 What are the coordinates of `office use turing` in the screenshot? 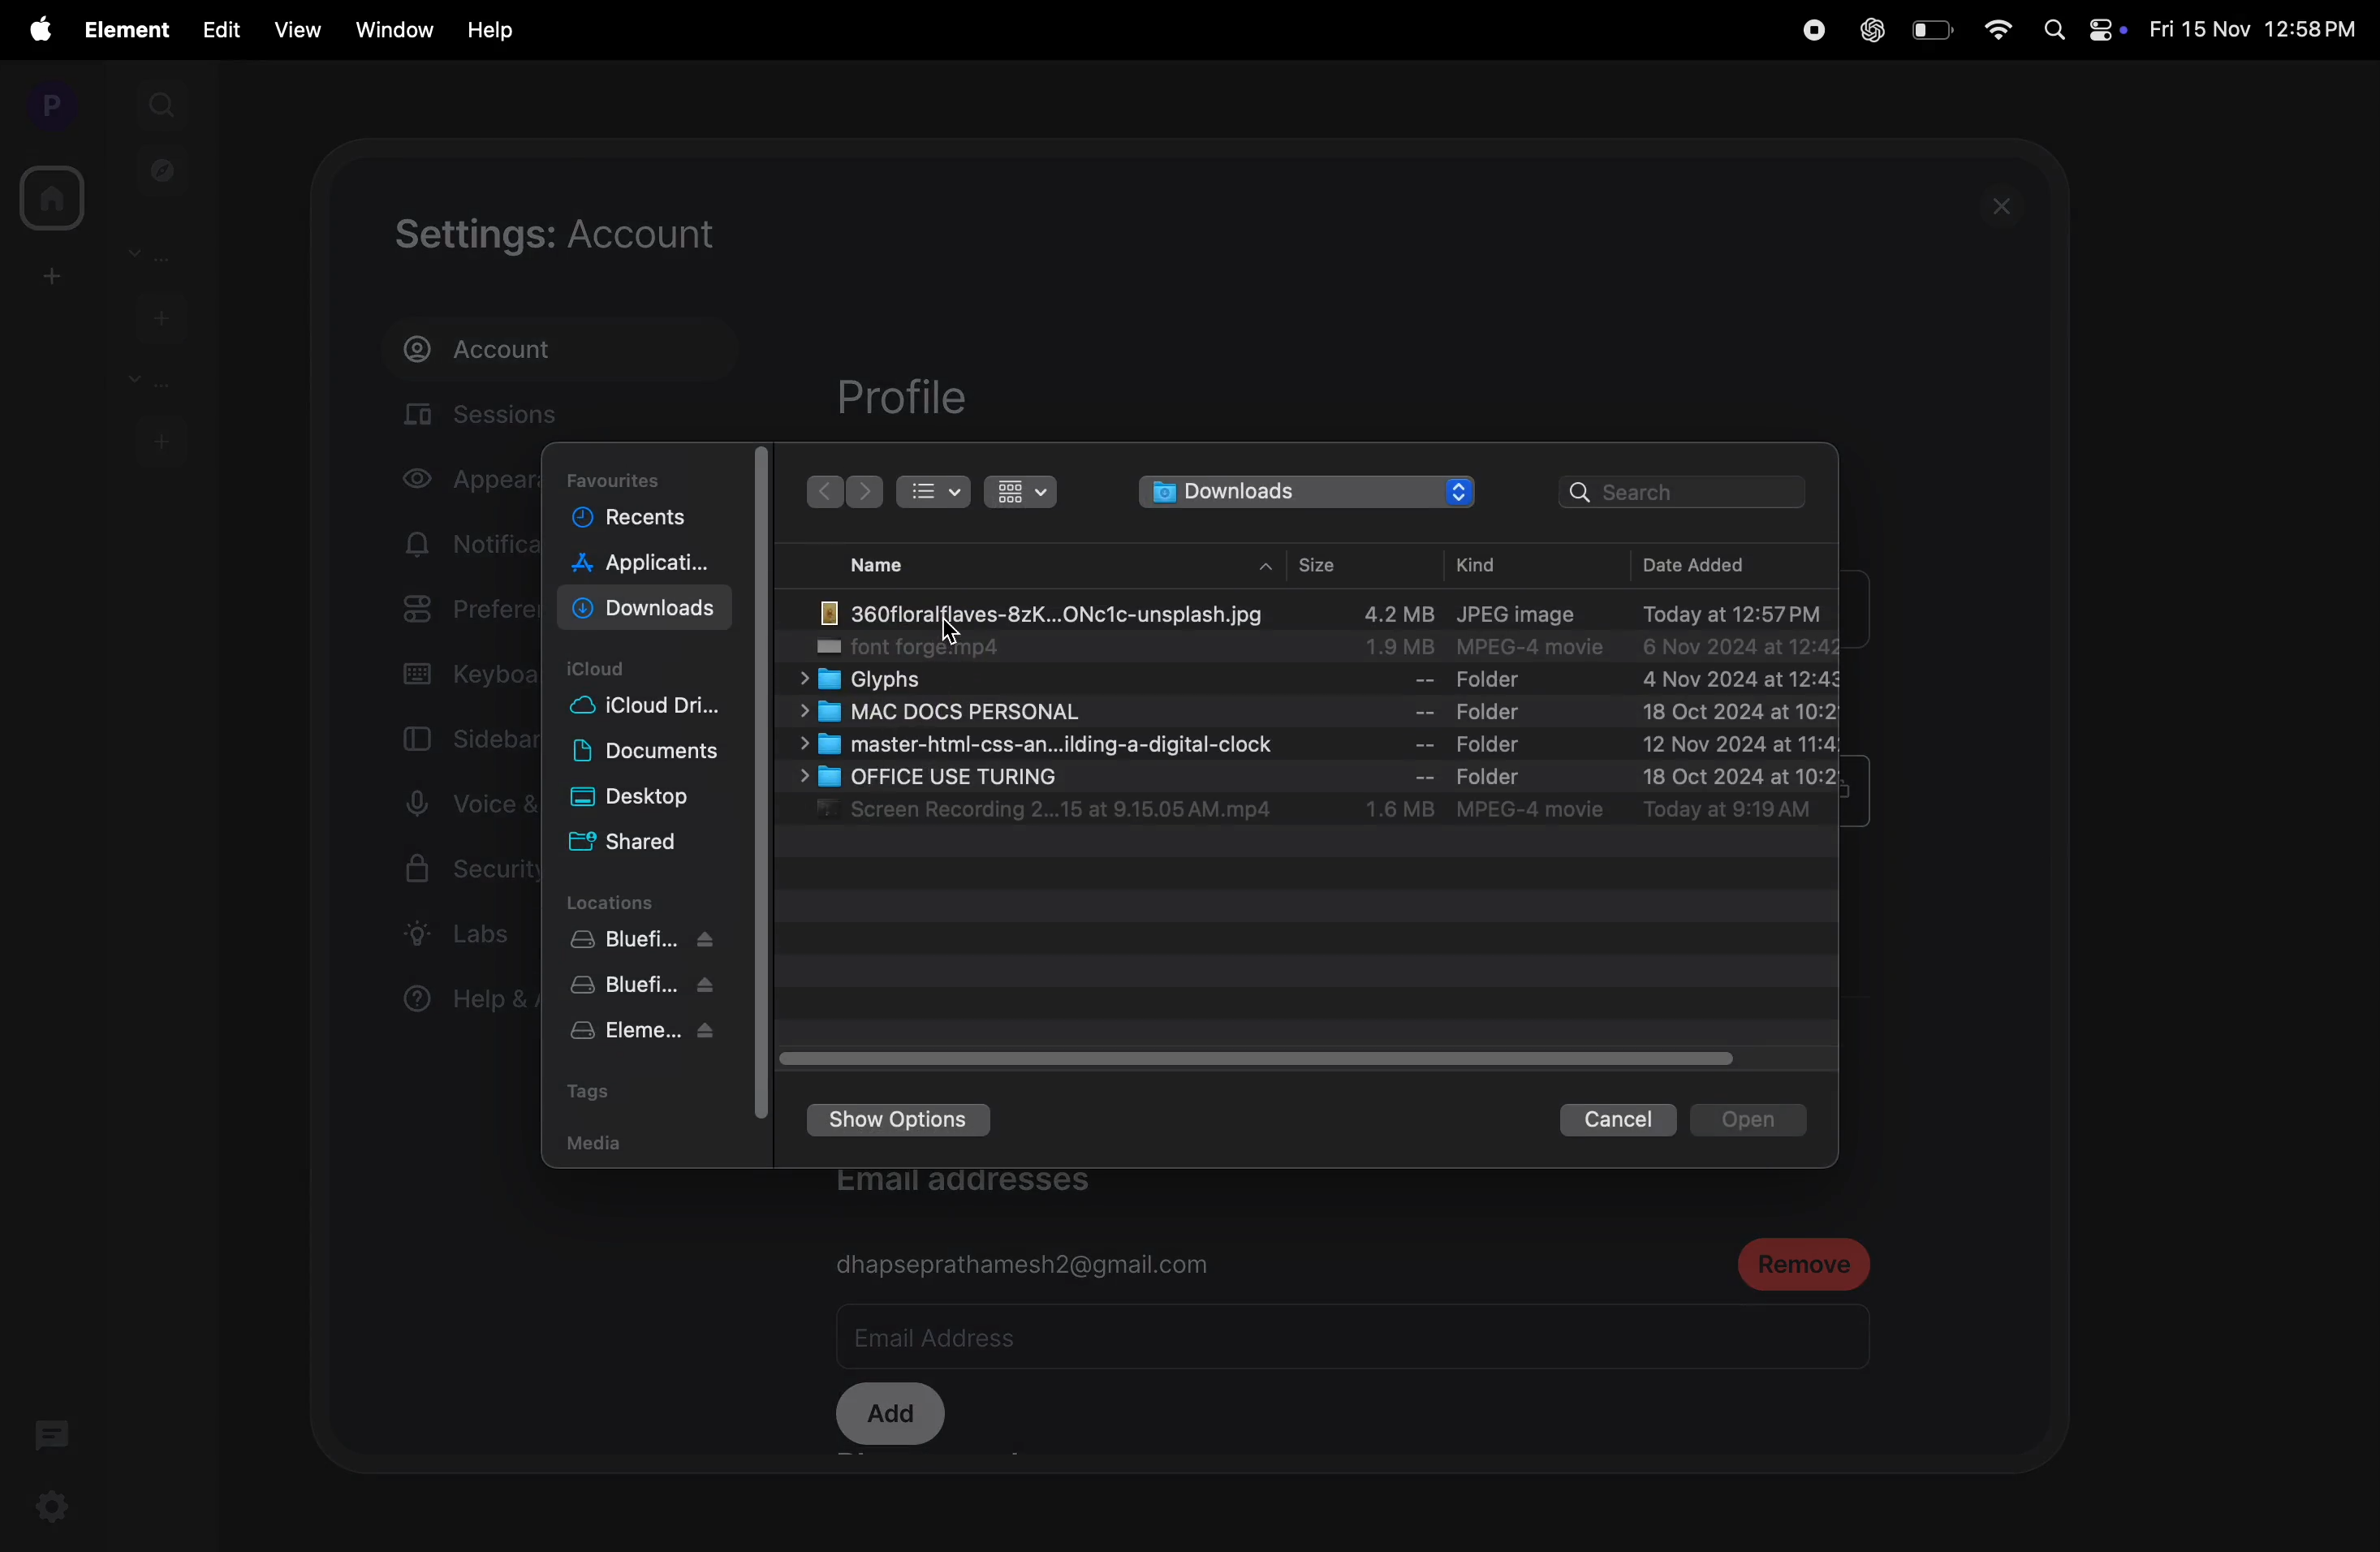 It's located at (1315, 778).